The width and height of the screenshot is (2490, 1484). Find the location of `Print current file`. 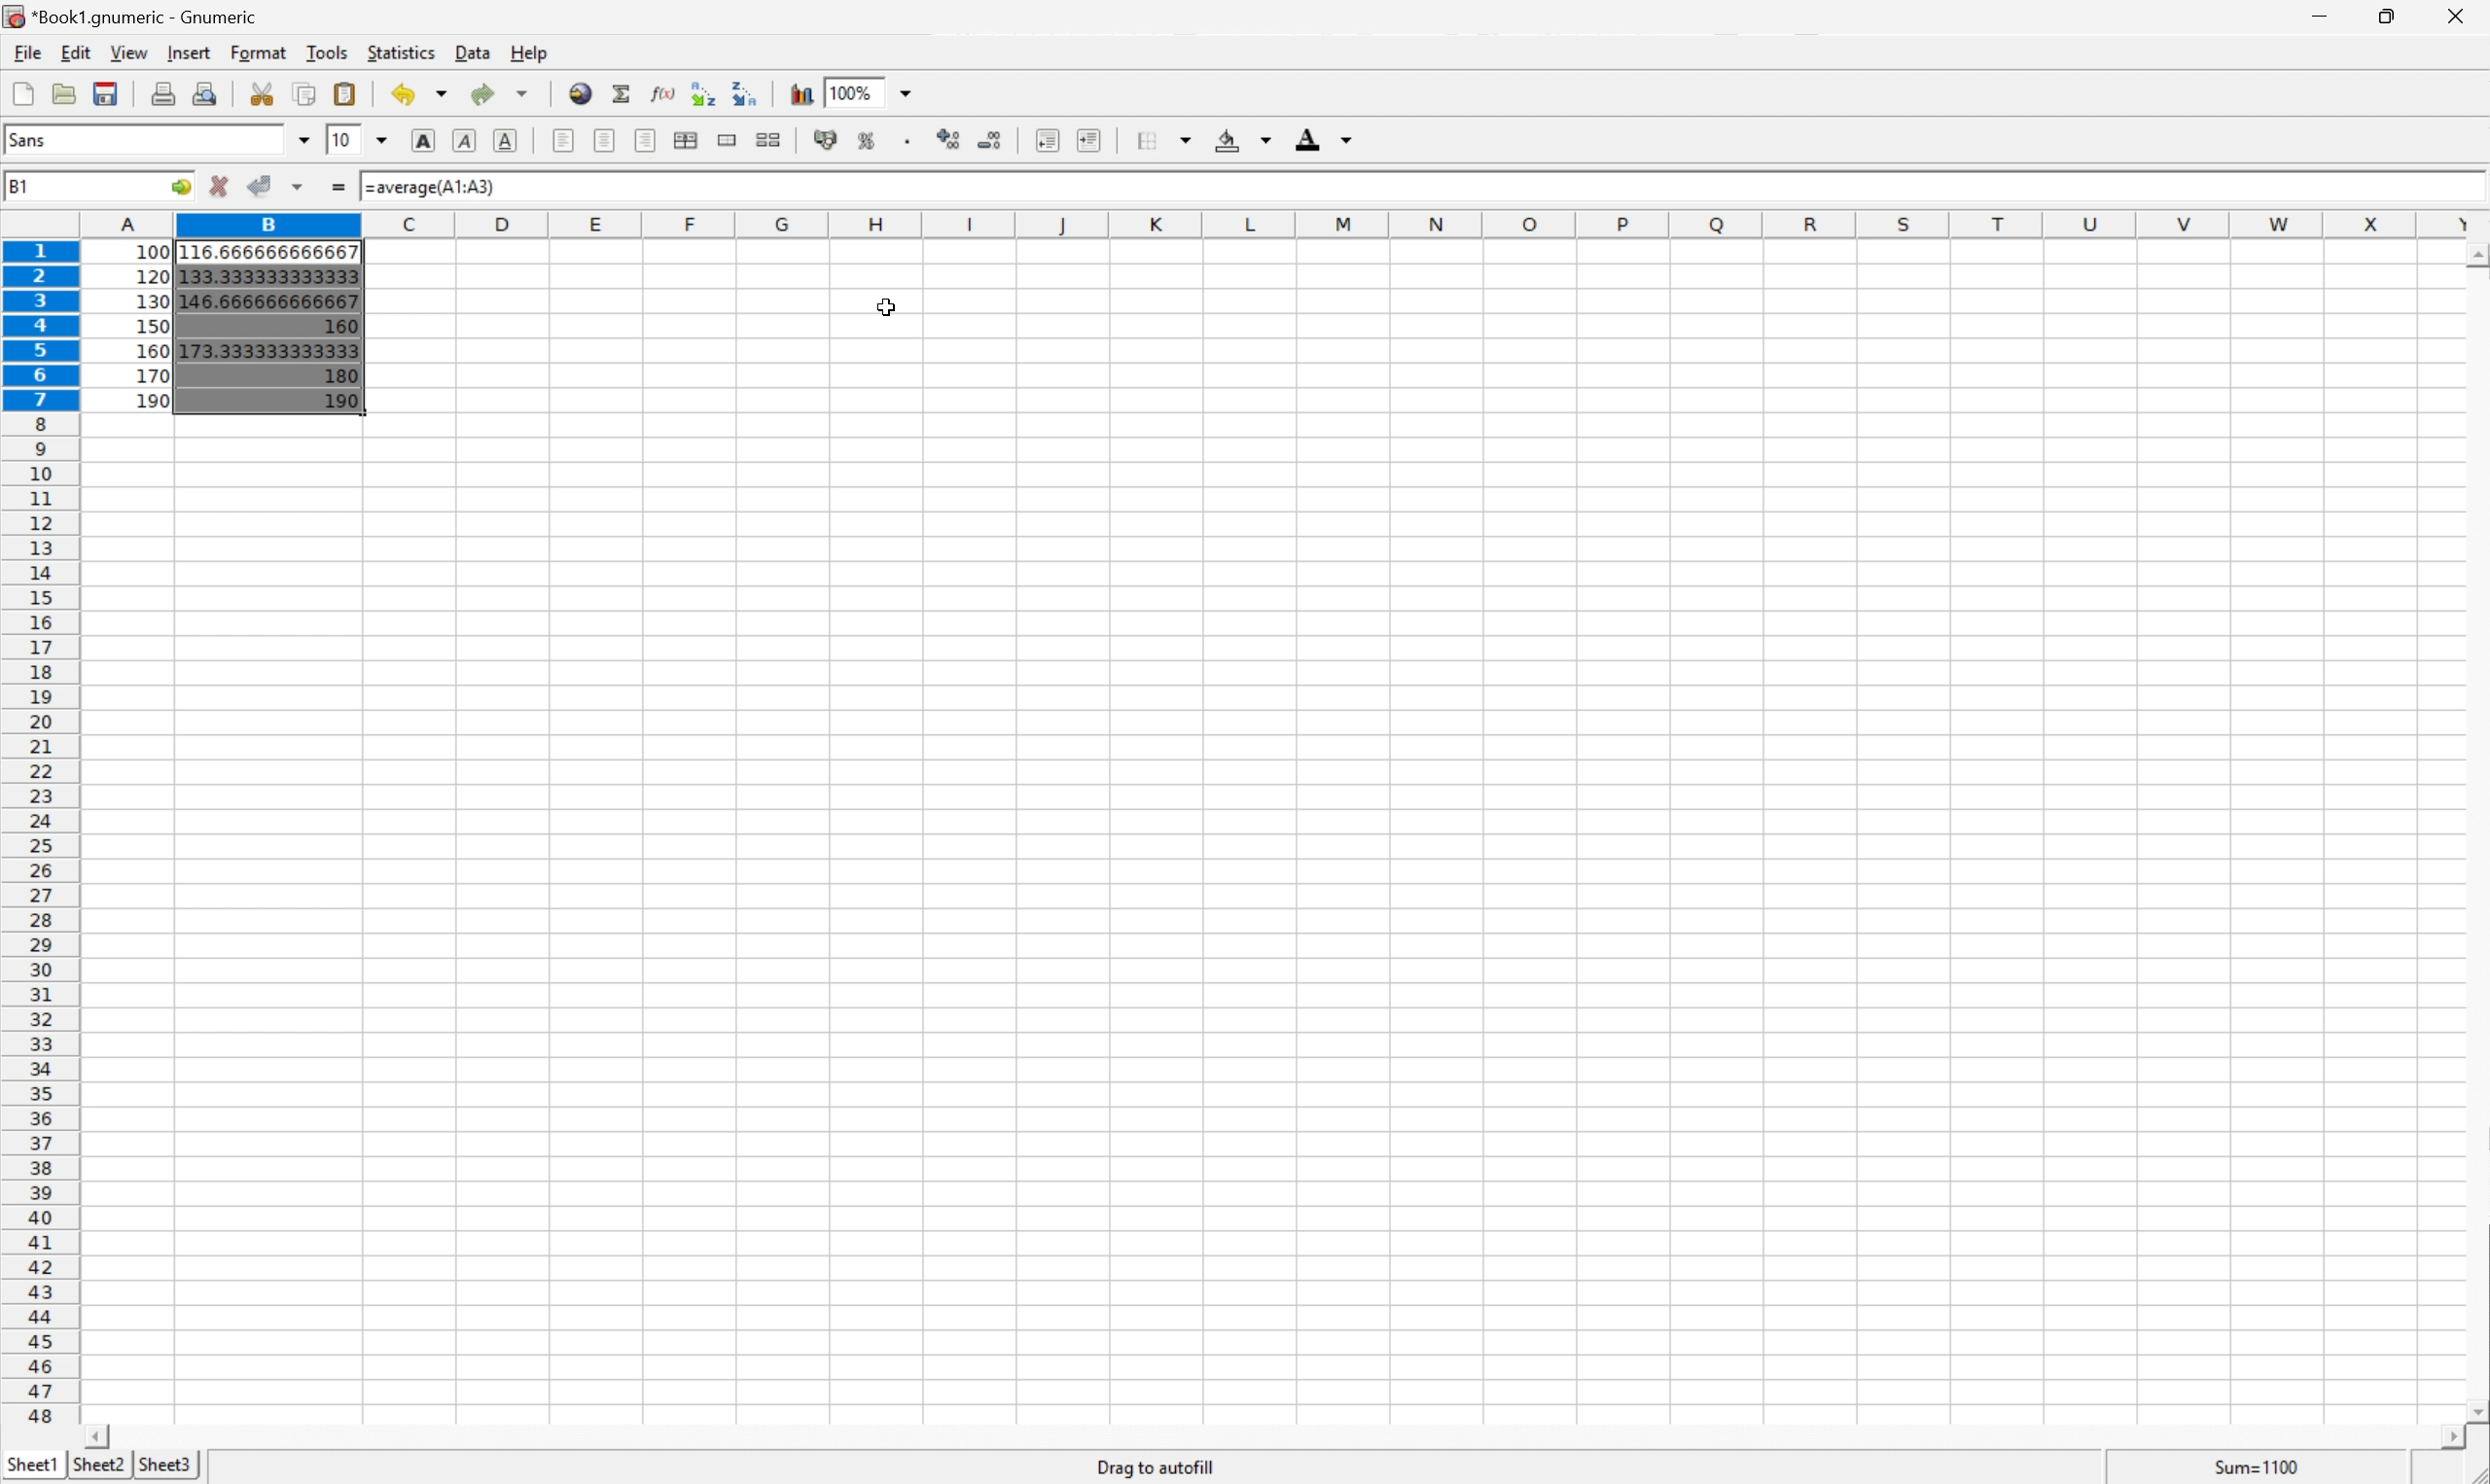

Print current file is located at coordinates (164, 91).